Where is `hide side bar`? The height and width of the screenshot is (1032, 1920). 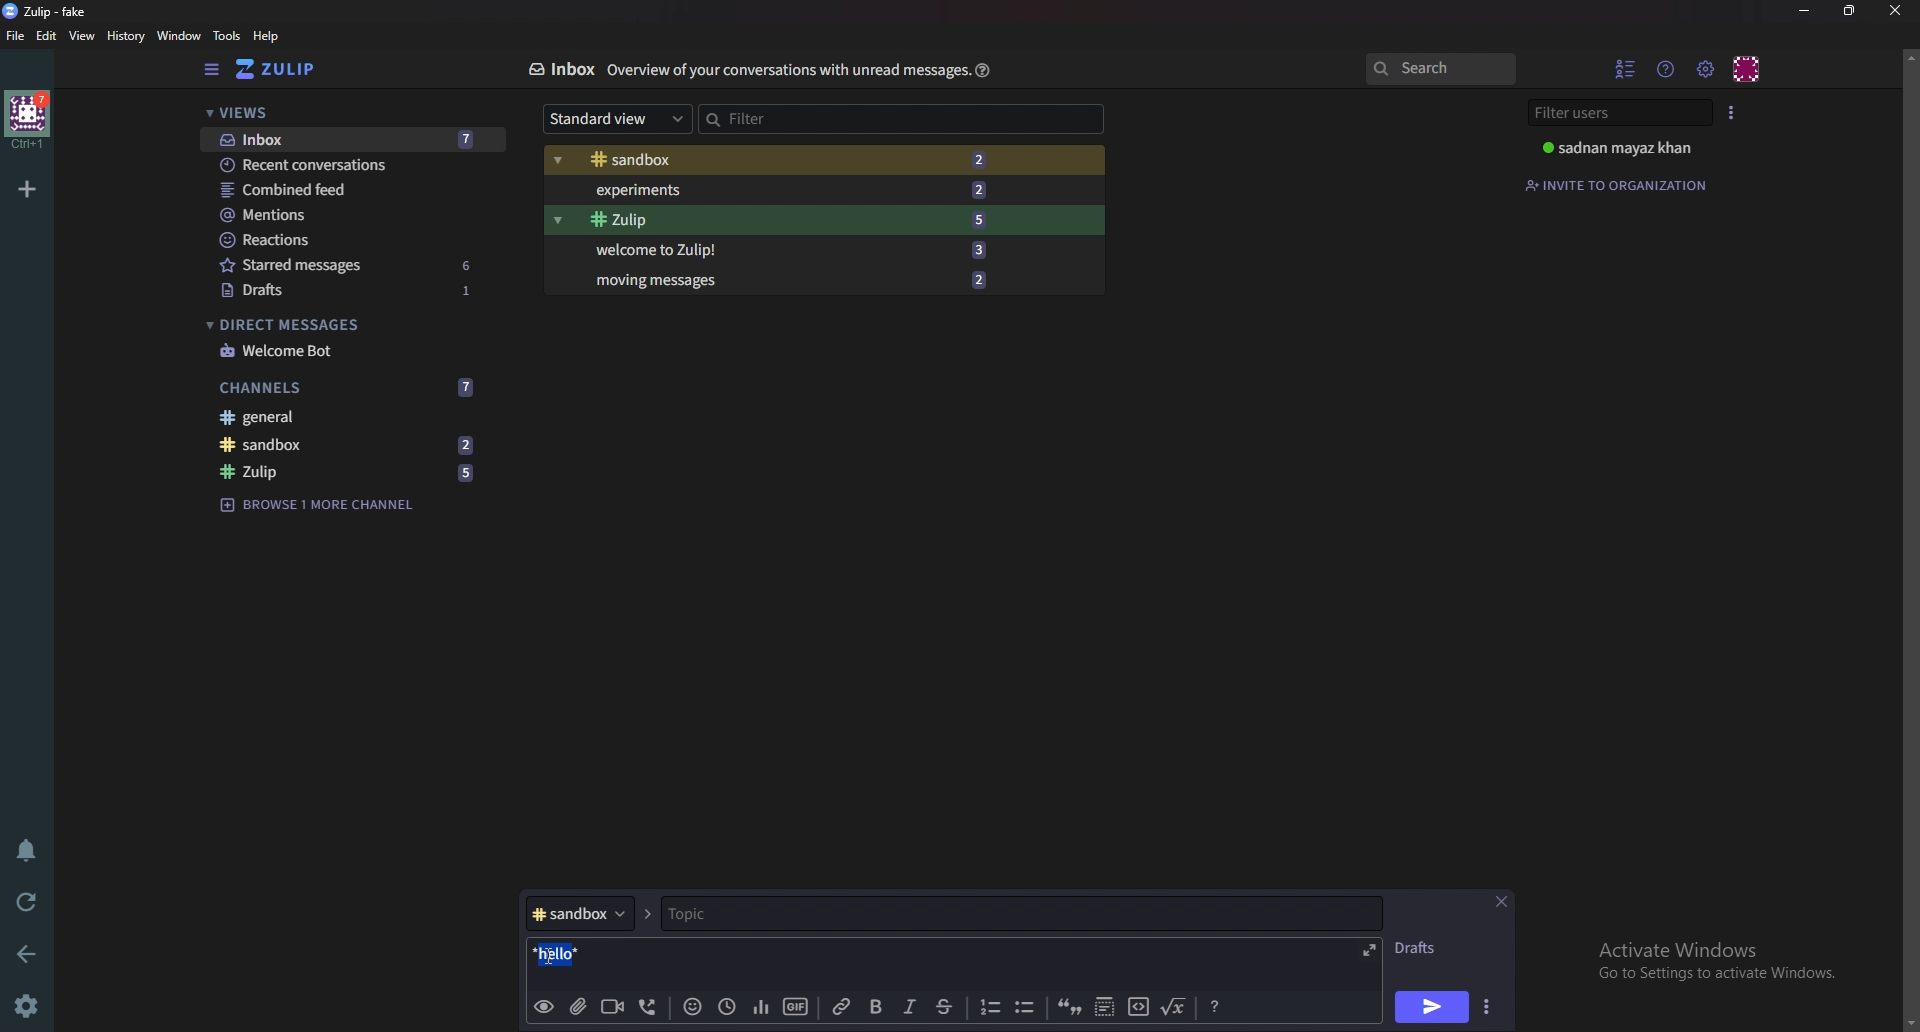 hide side bar is located at coordinates (212, 70).